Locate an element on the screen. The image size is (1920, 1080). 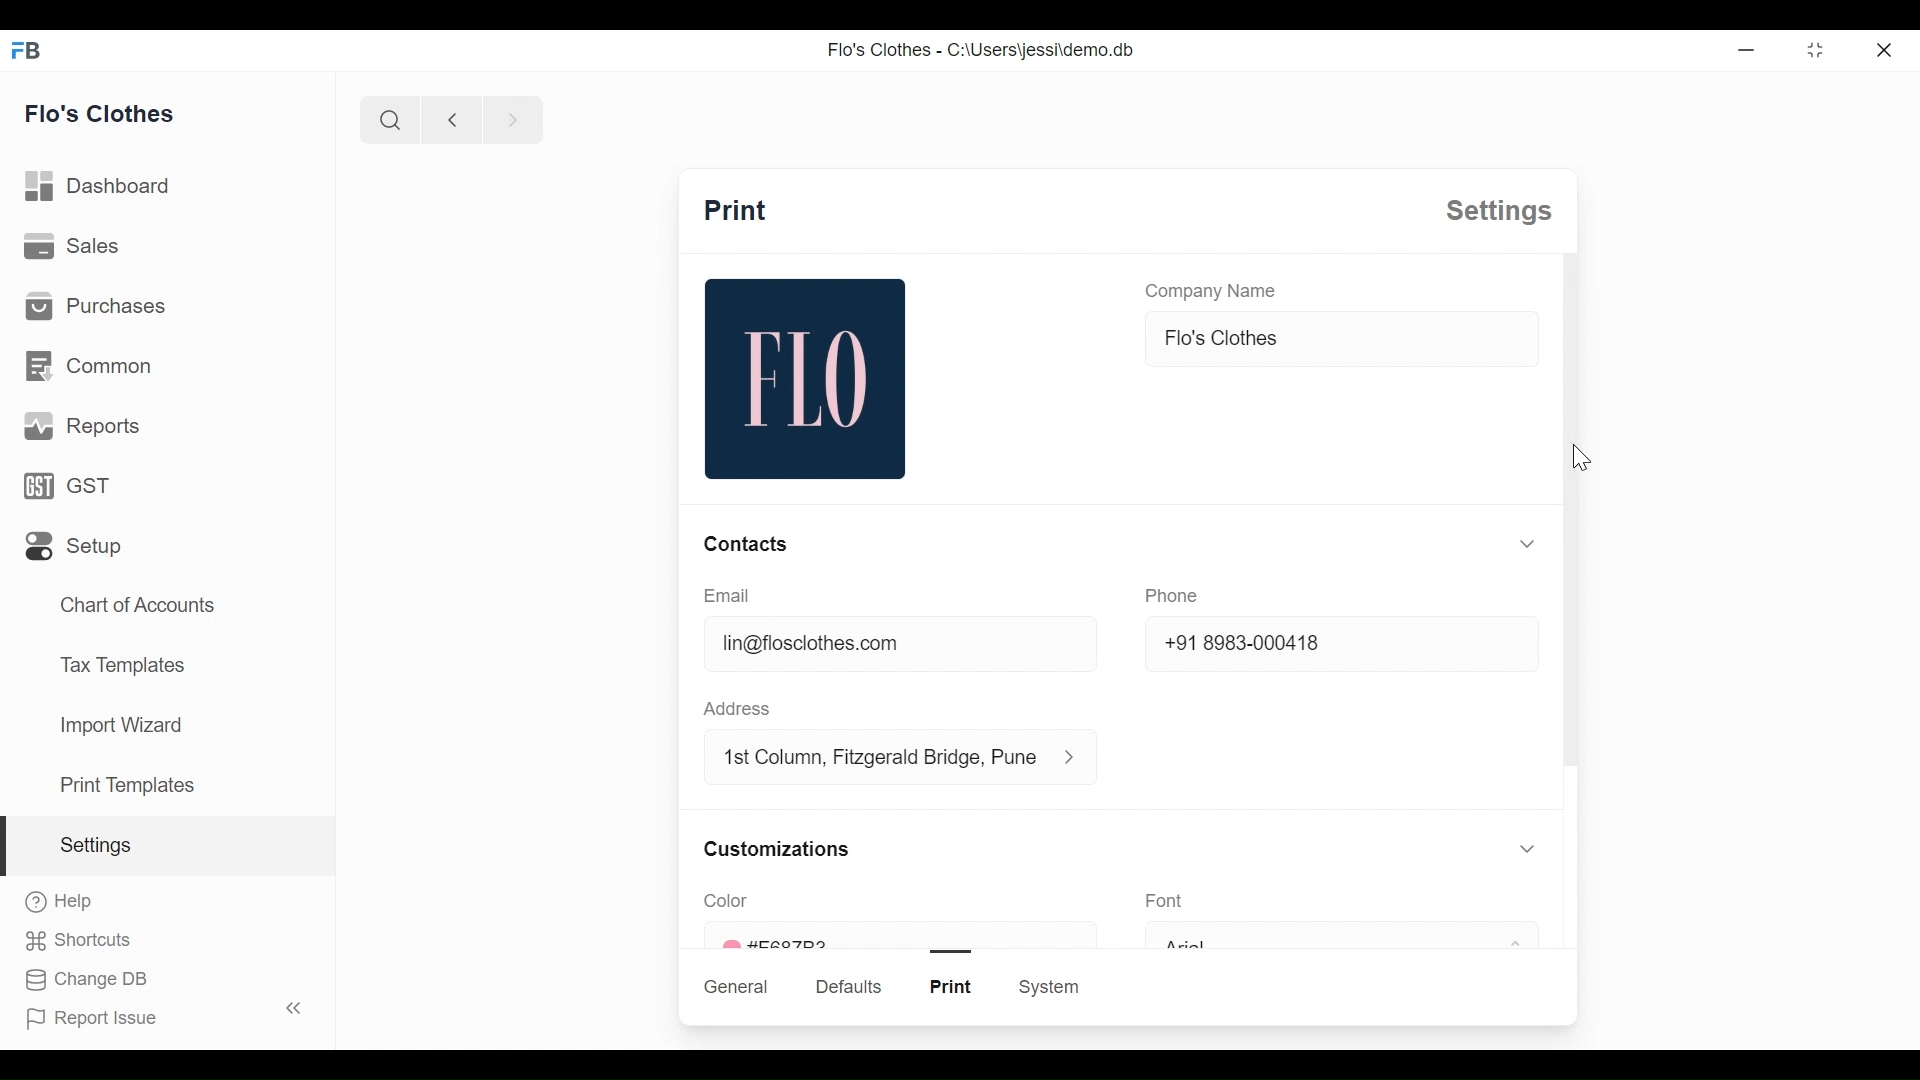
email is located at coordinates (729, 596).